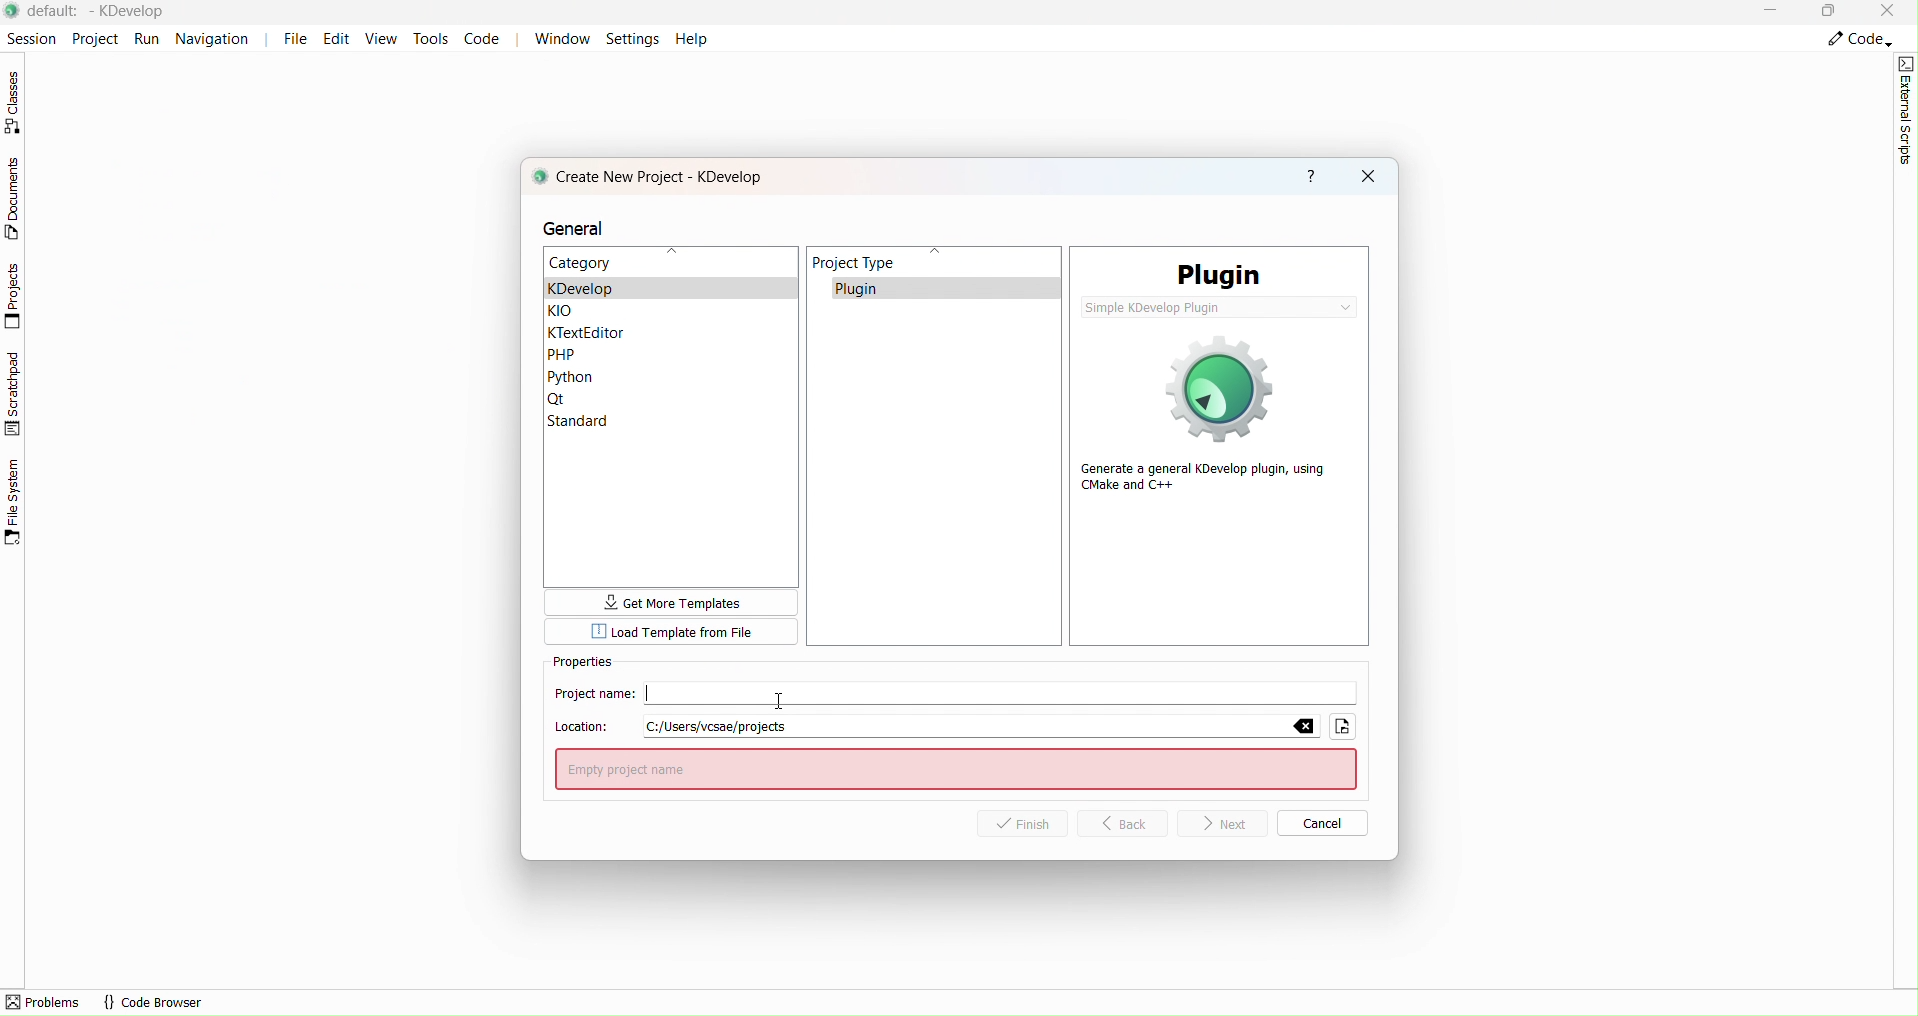  Describe the element at coordinates (587, 331) in the screenshot. I see `Ktexteditor` at that location.